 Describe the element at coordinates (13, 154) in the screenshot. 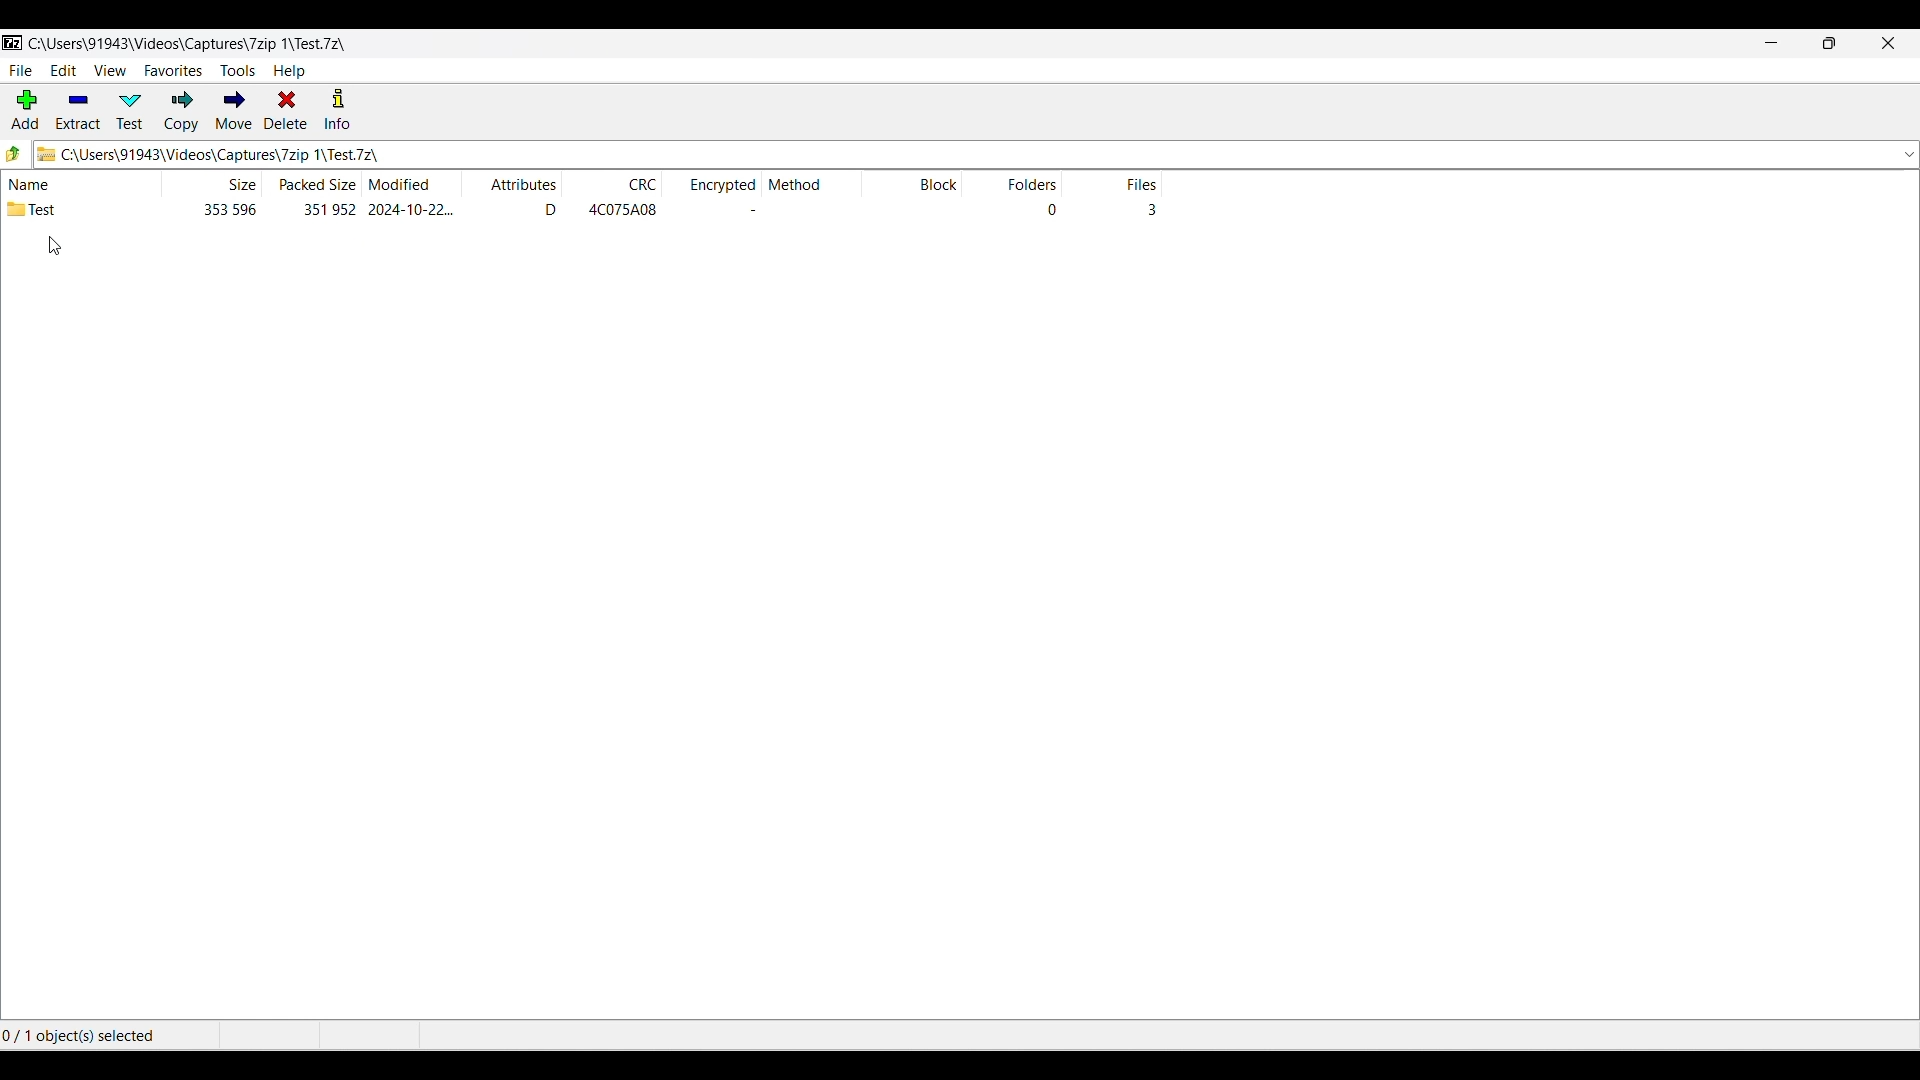

I see `Go back one folder` at that location.